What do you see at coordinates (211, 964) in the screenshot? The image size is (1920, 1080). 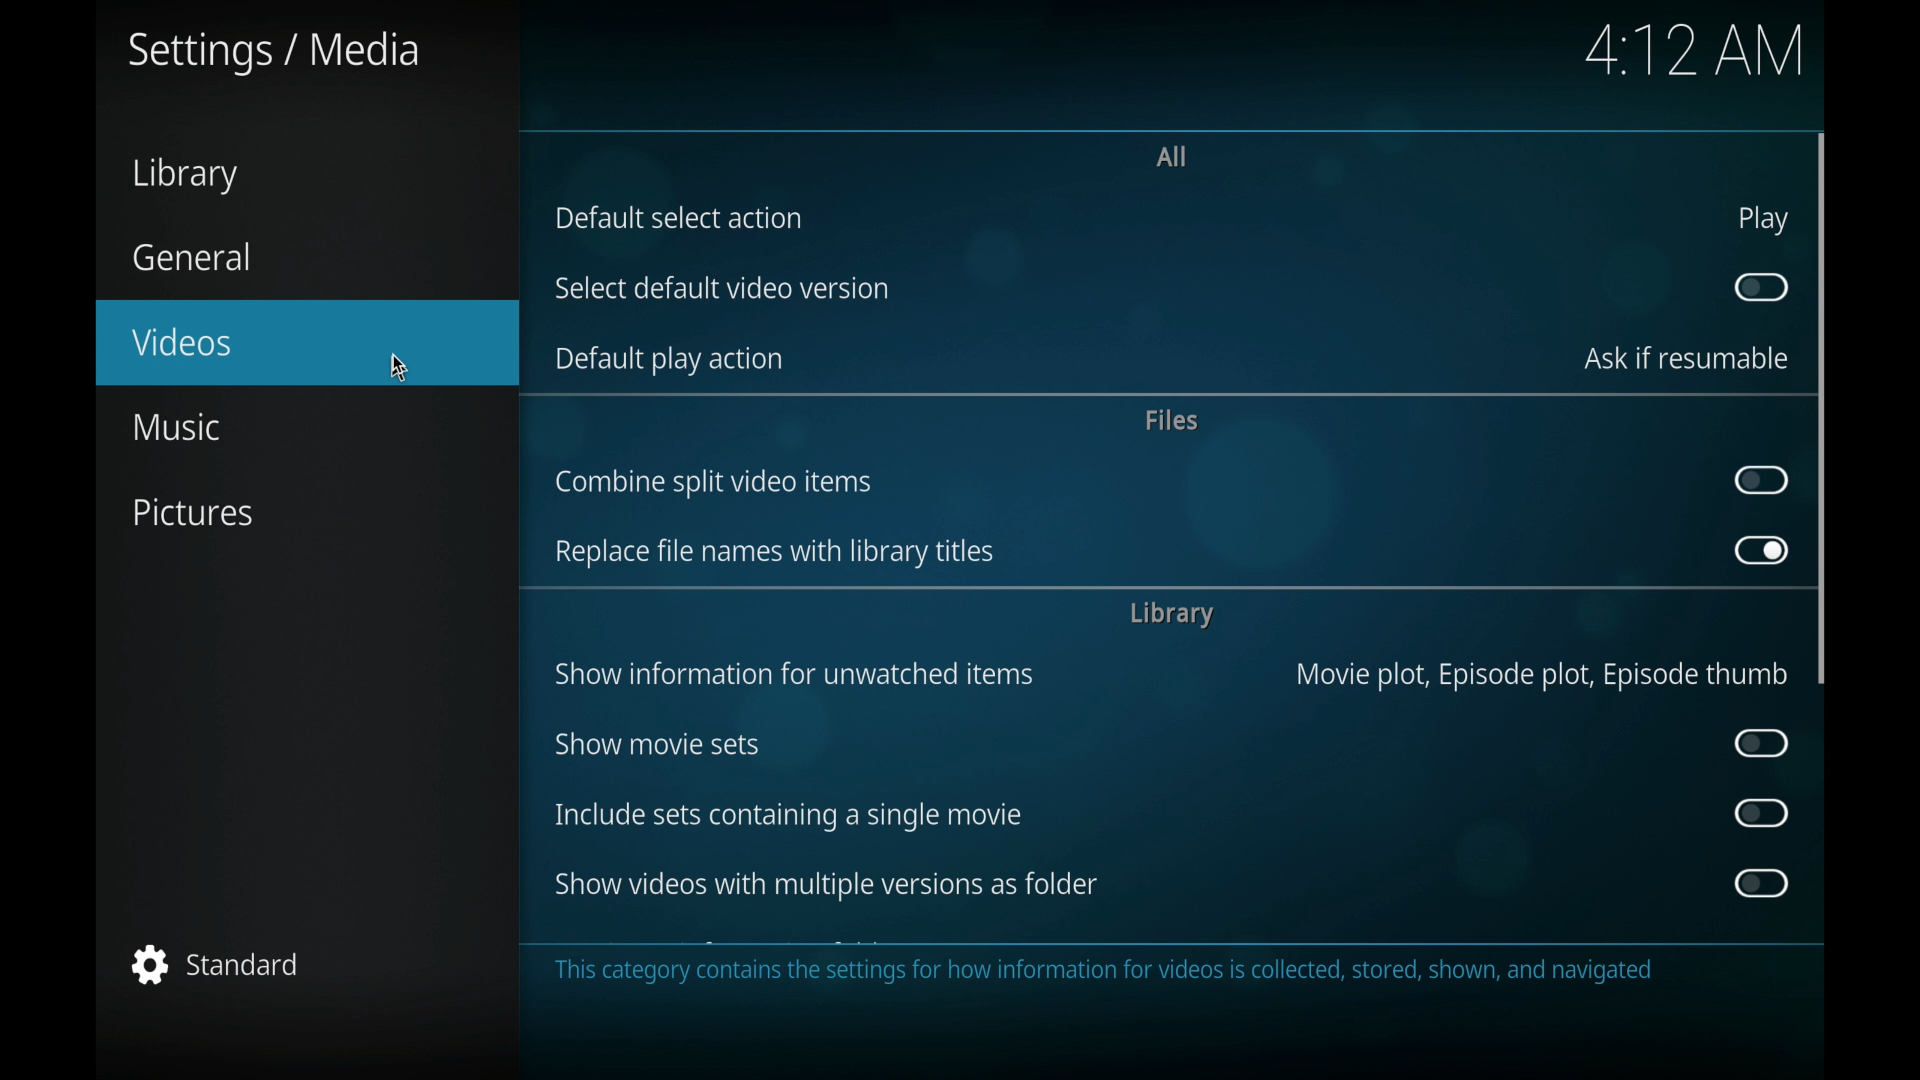 I see `standard` at bounding box center [211, 964].